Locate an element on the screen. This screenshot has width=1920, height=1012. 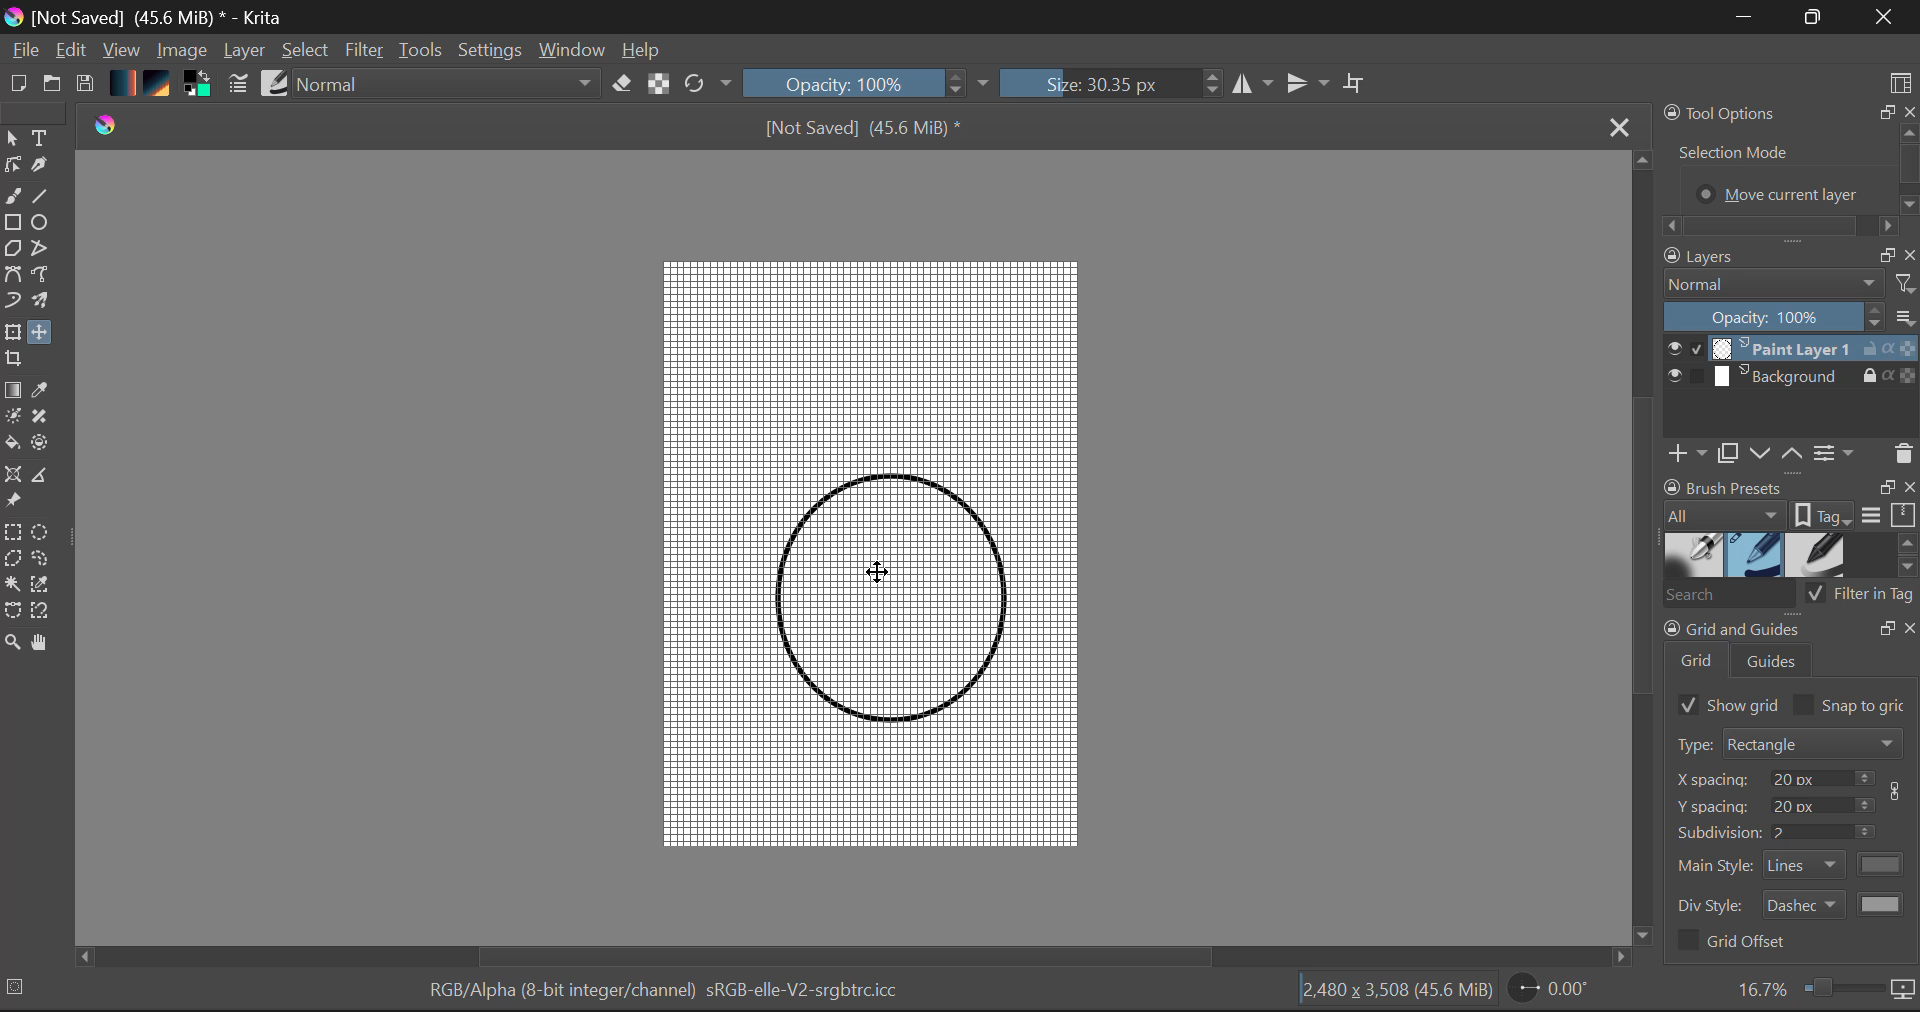
Transform Layer is located at coordinates (12, 333).